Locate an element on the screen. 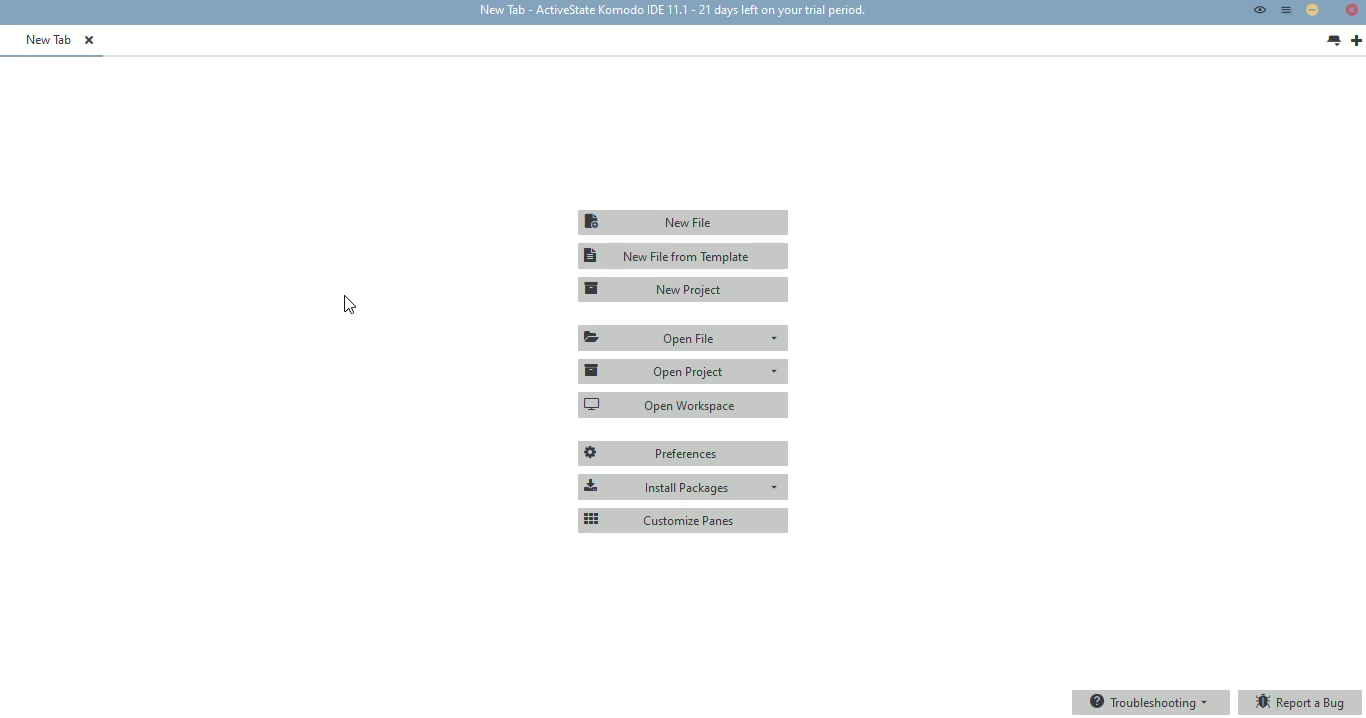  report a bug is located at coordinates (1301, 703).